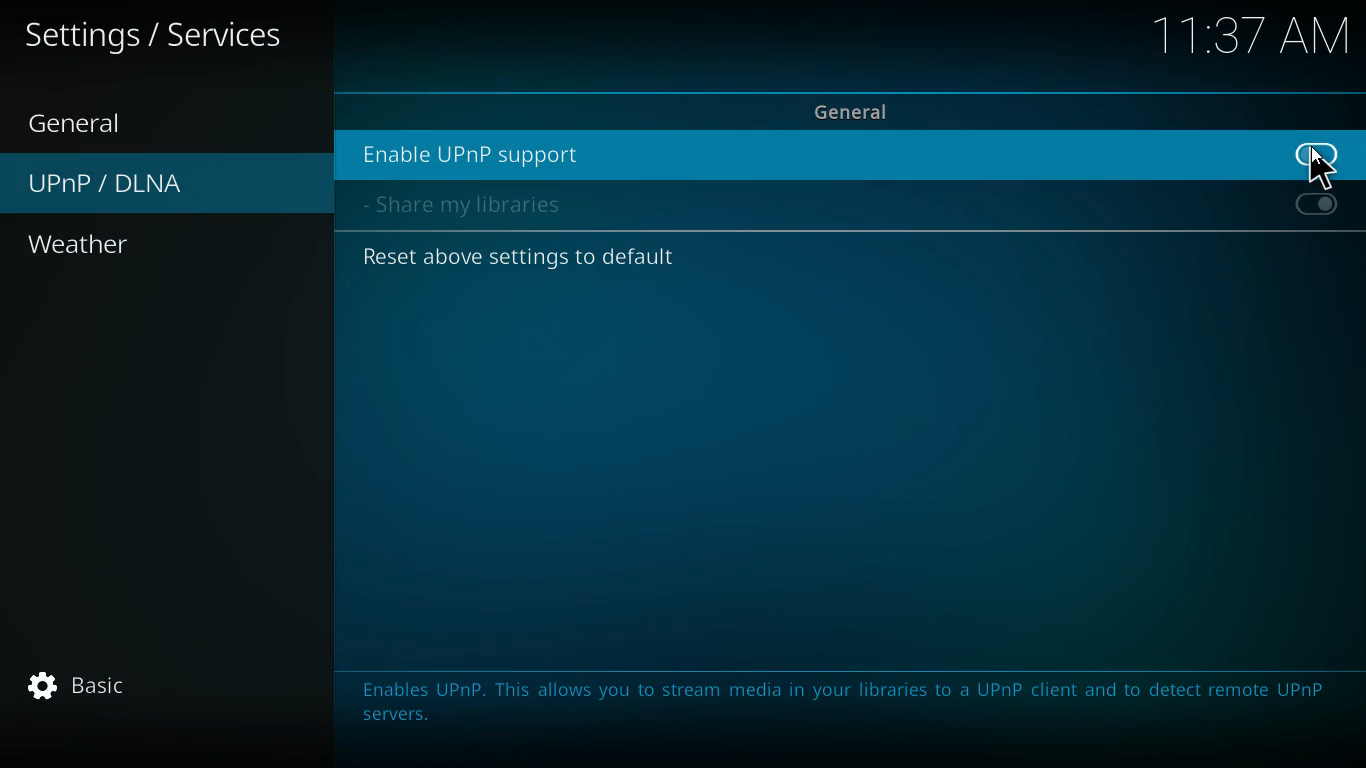  I want to click on settings / services, so click(159, 36).